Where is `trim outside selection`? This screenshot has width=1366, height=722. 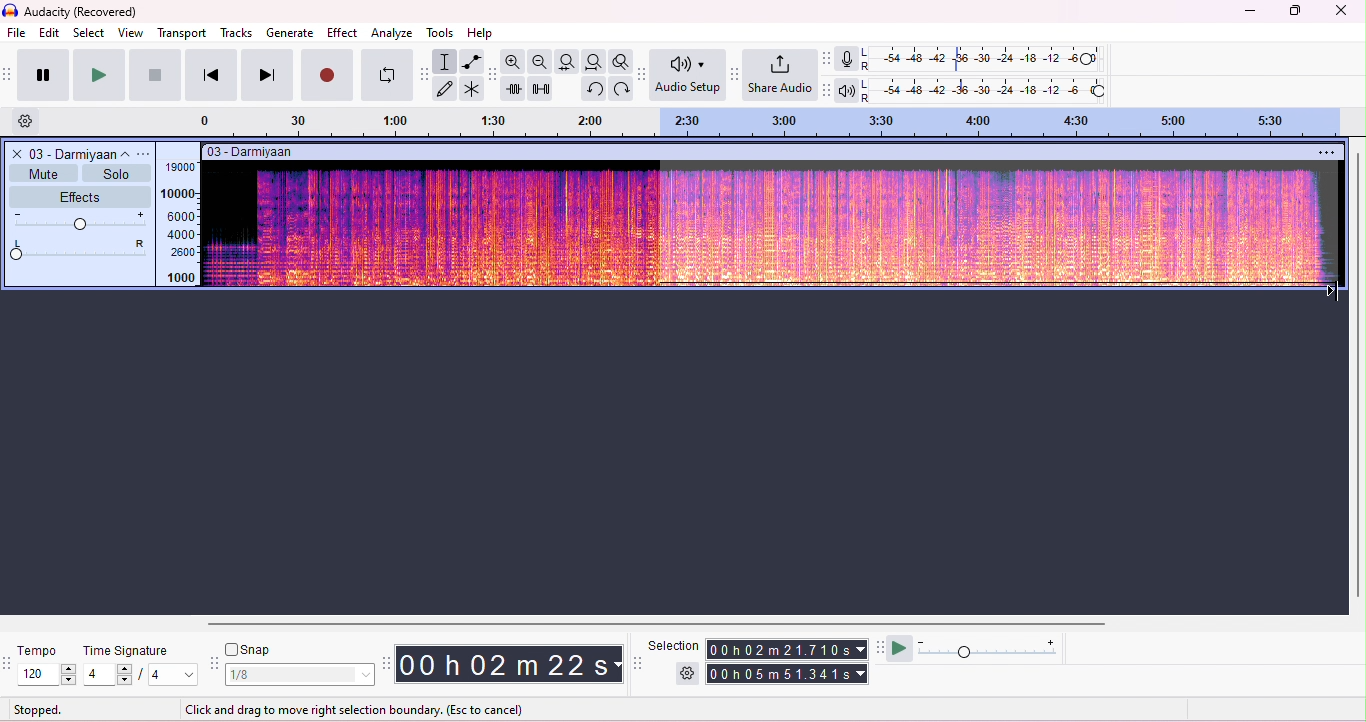 trim outside selection is located at coordinates (514, 89).